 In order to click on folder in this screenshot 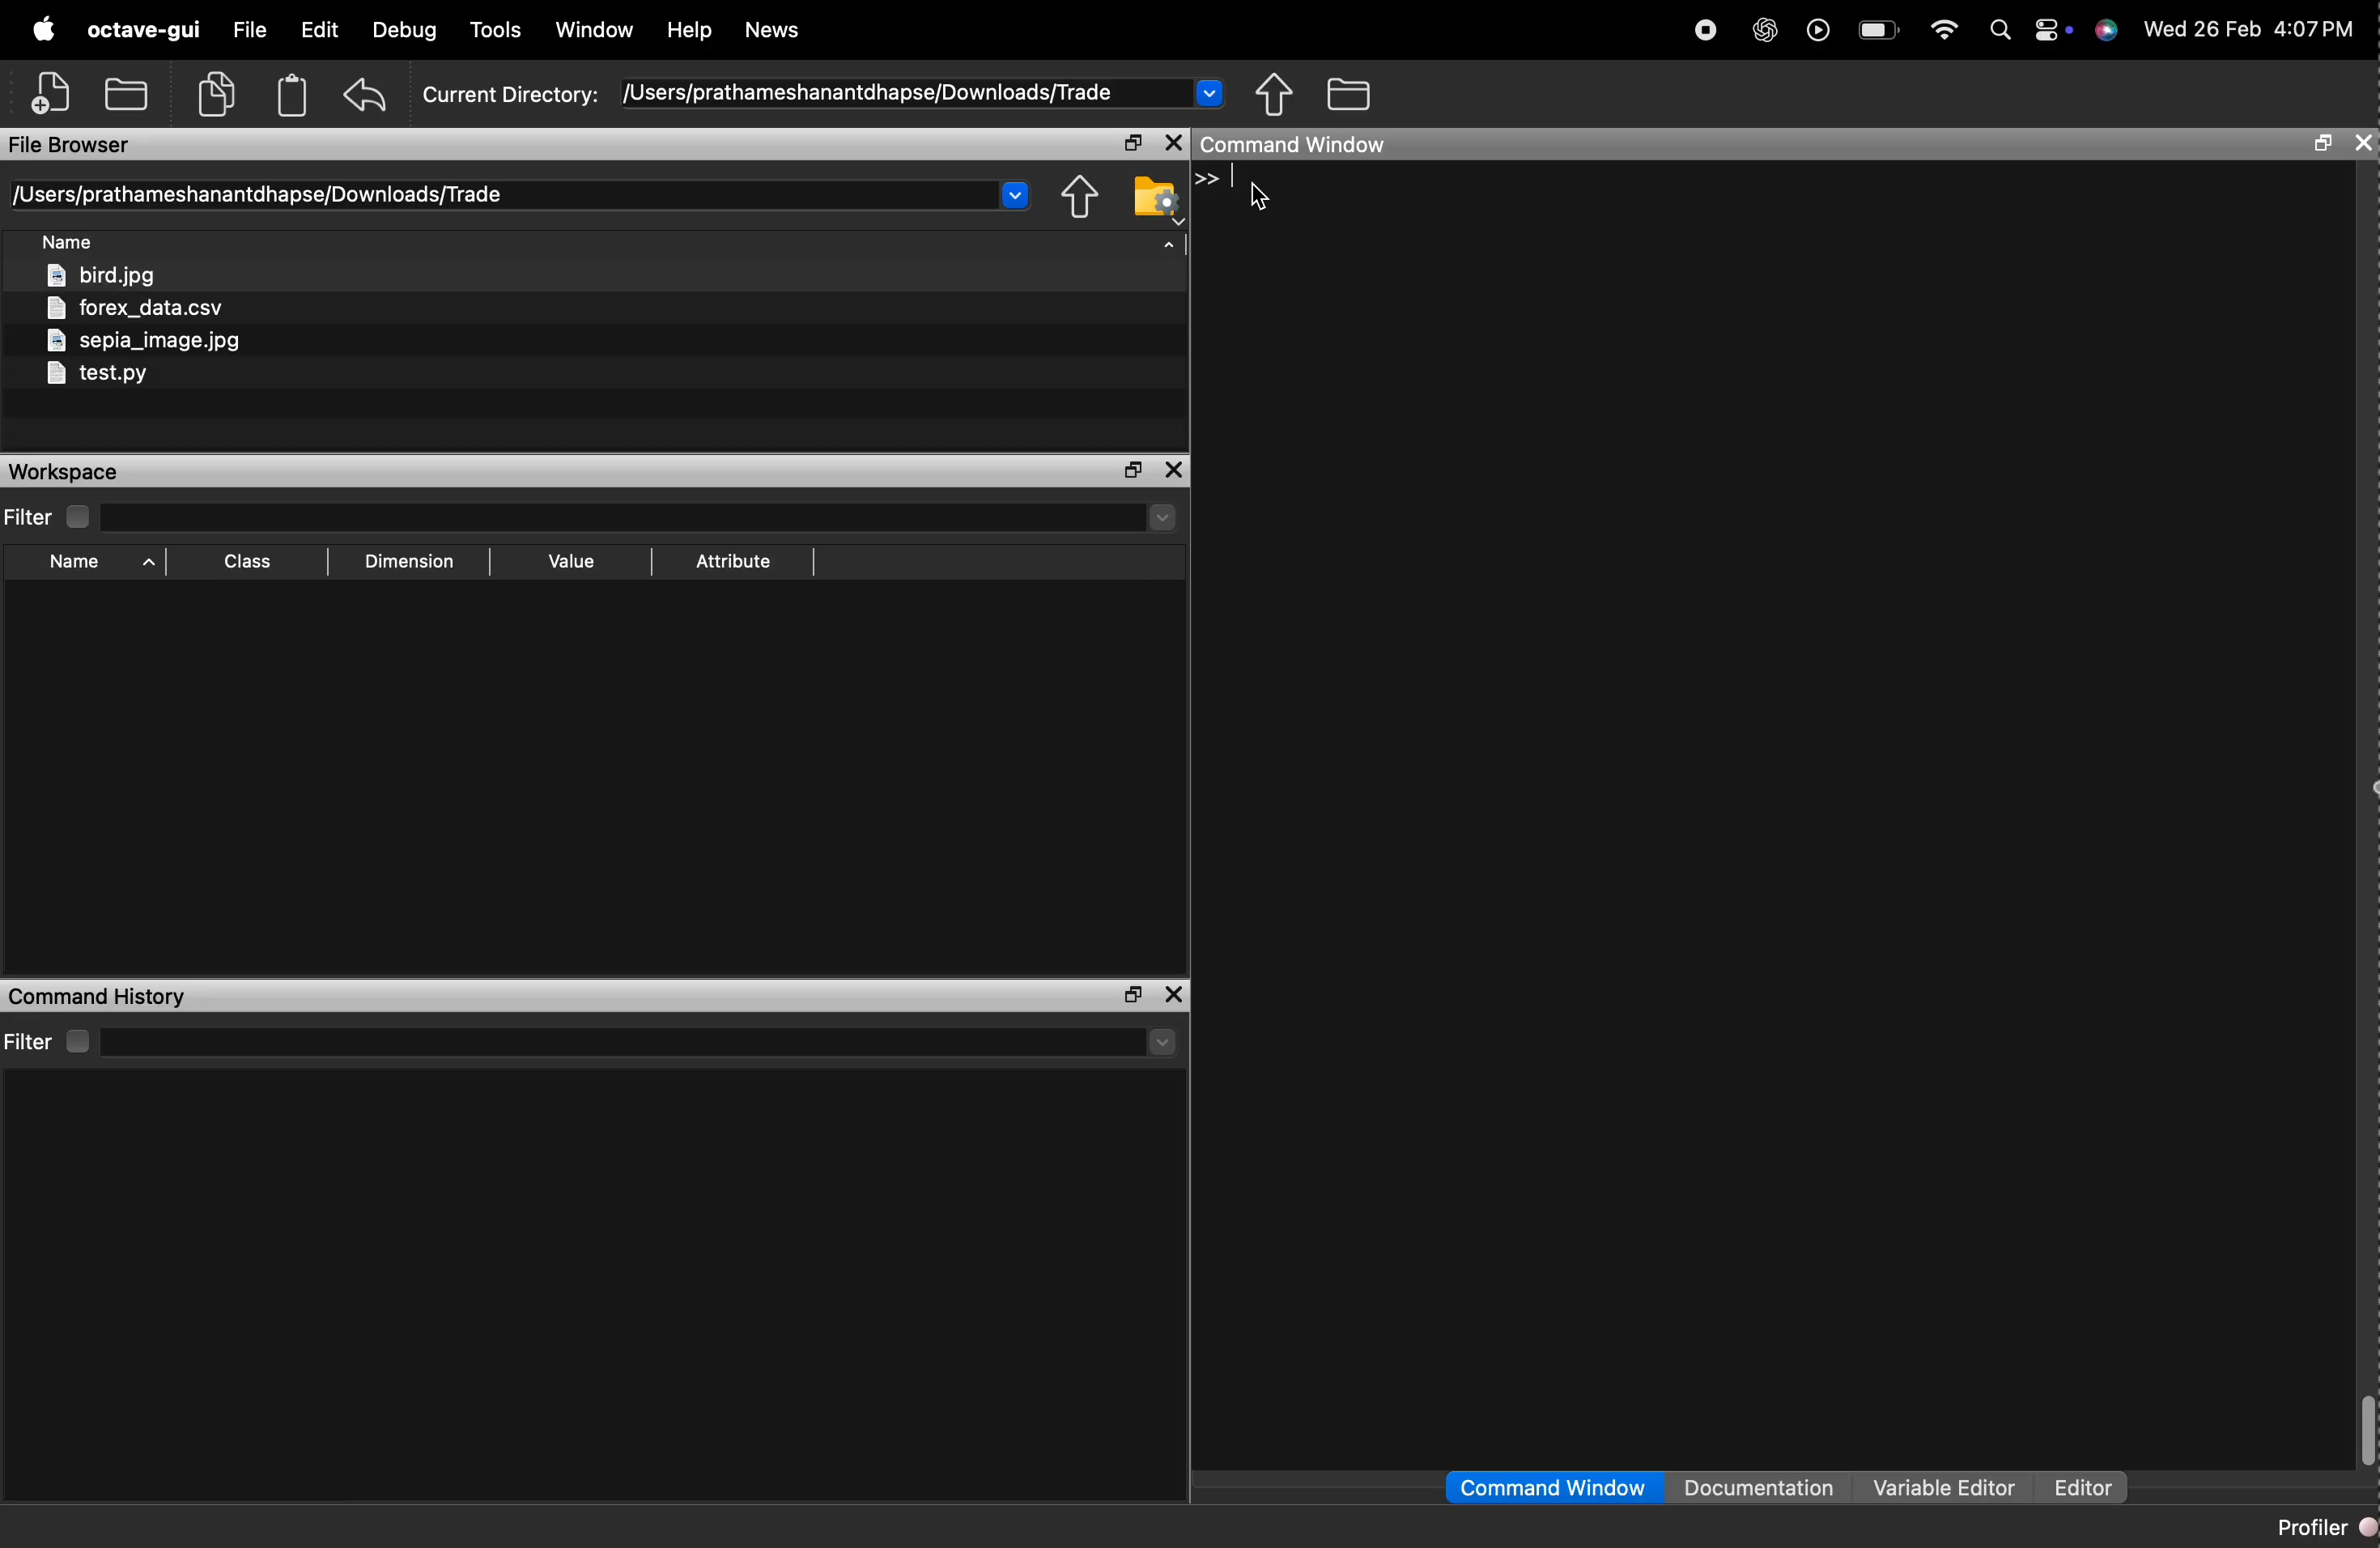, I will do `click(1348, 94)`.